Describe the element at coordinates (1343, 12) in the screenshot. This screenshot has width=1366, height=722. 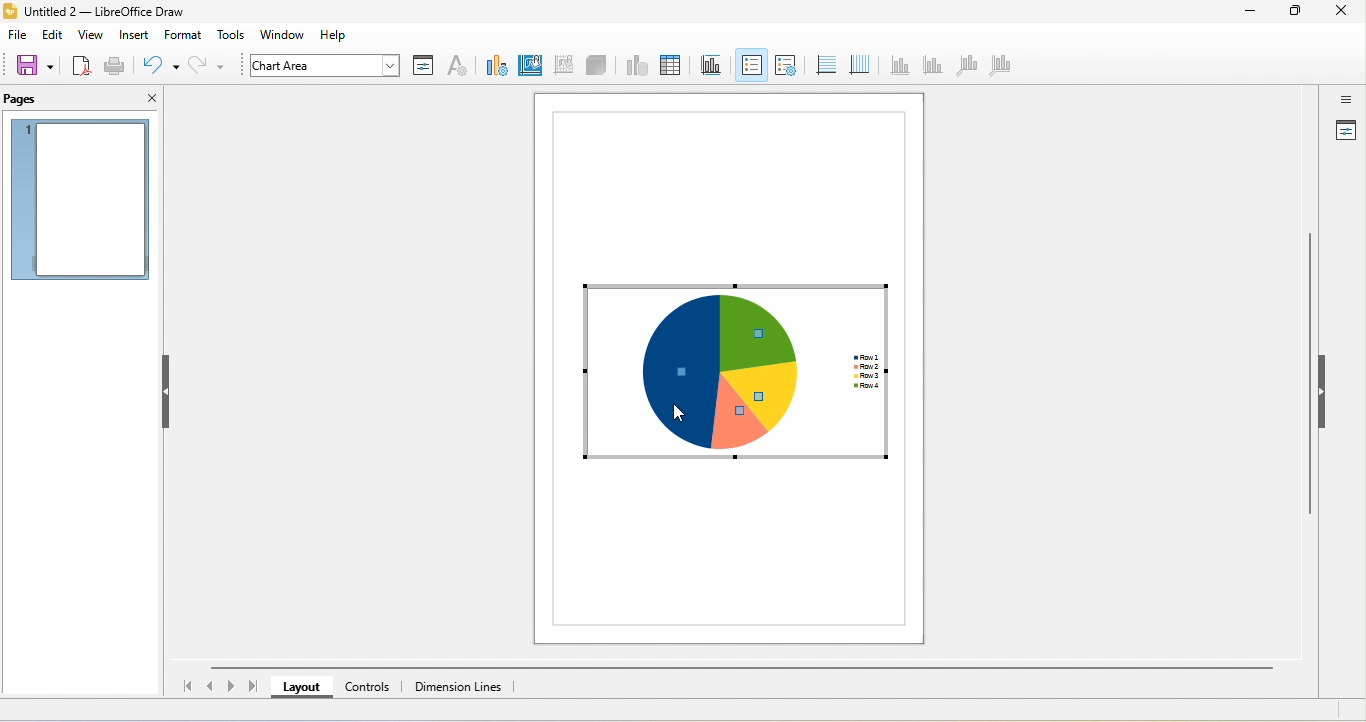
I see `close` at that location.